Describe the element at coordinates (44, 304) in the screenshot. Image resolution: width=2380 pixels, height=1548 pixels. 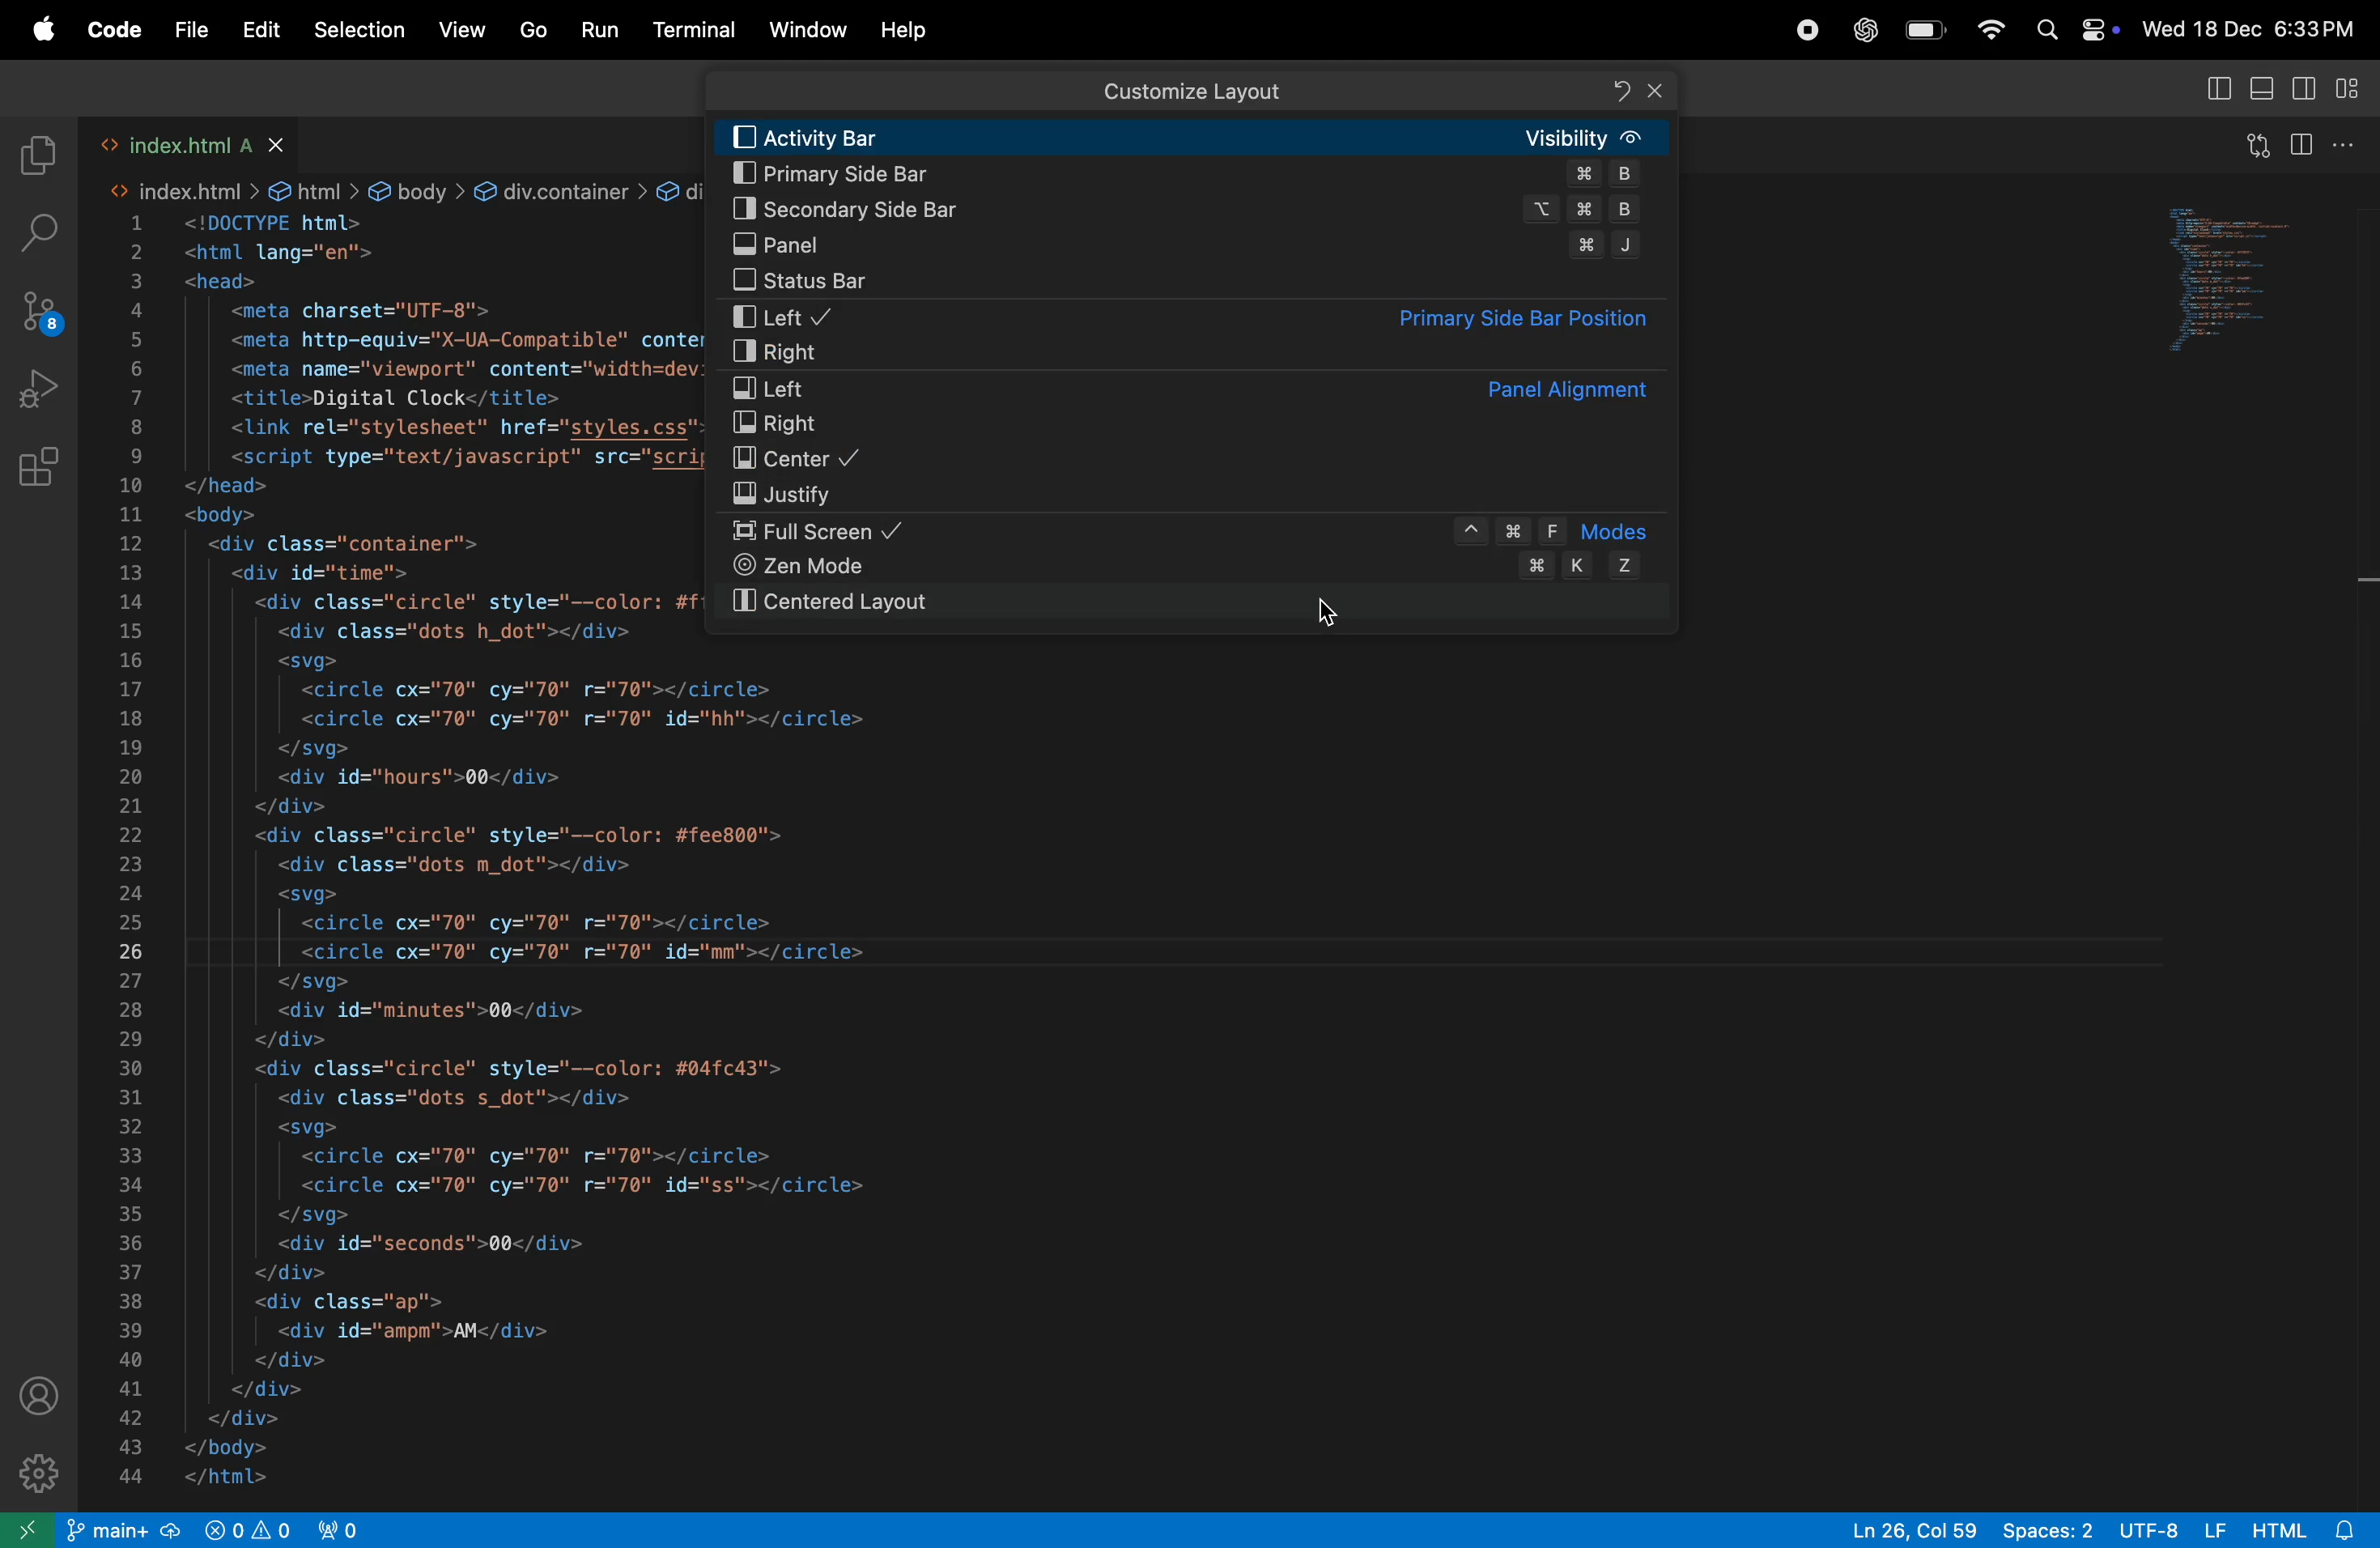
I see `source control` at that location.